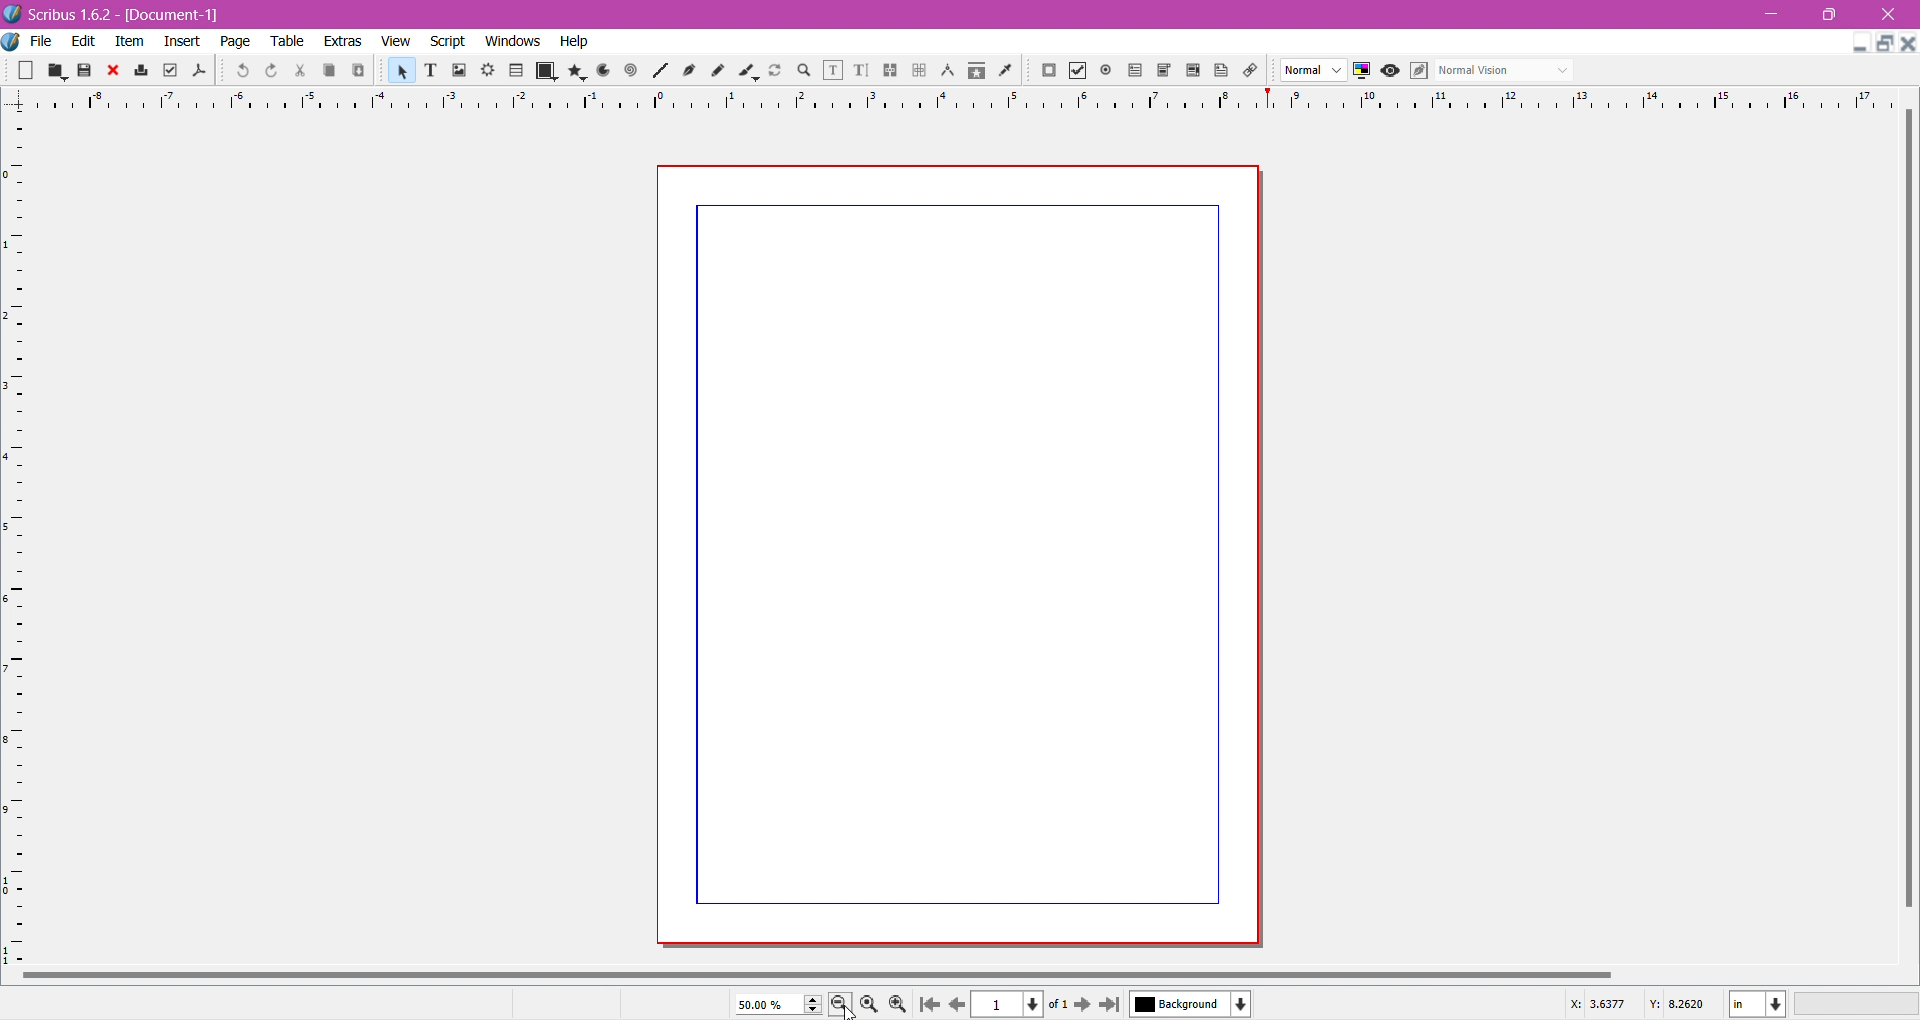  What do you see at coordinates (1079, 70) in the screenshot?
I see `PDF Check Box` at bounding box center [1079, 70].